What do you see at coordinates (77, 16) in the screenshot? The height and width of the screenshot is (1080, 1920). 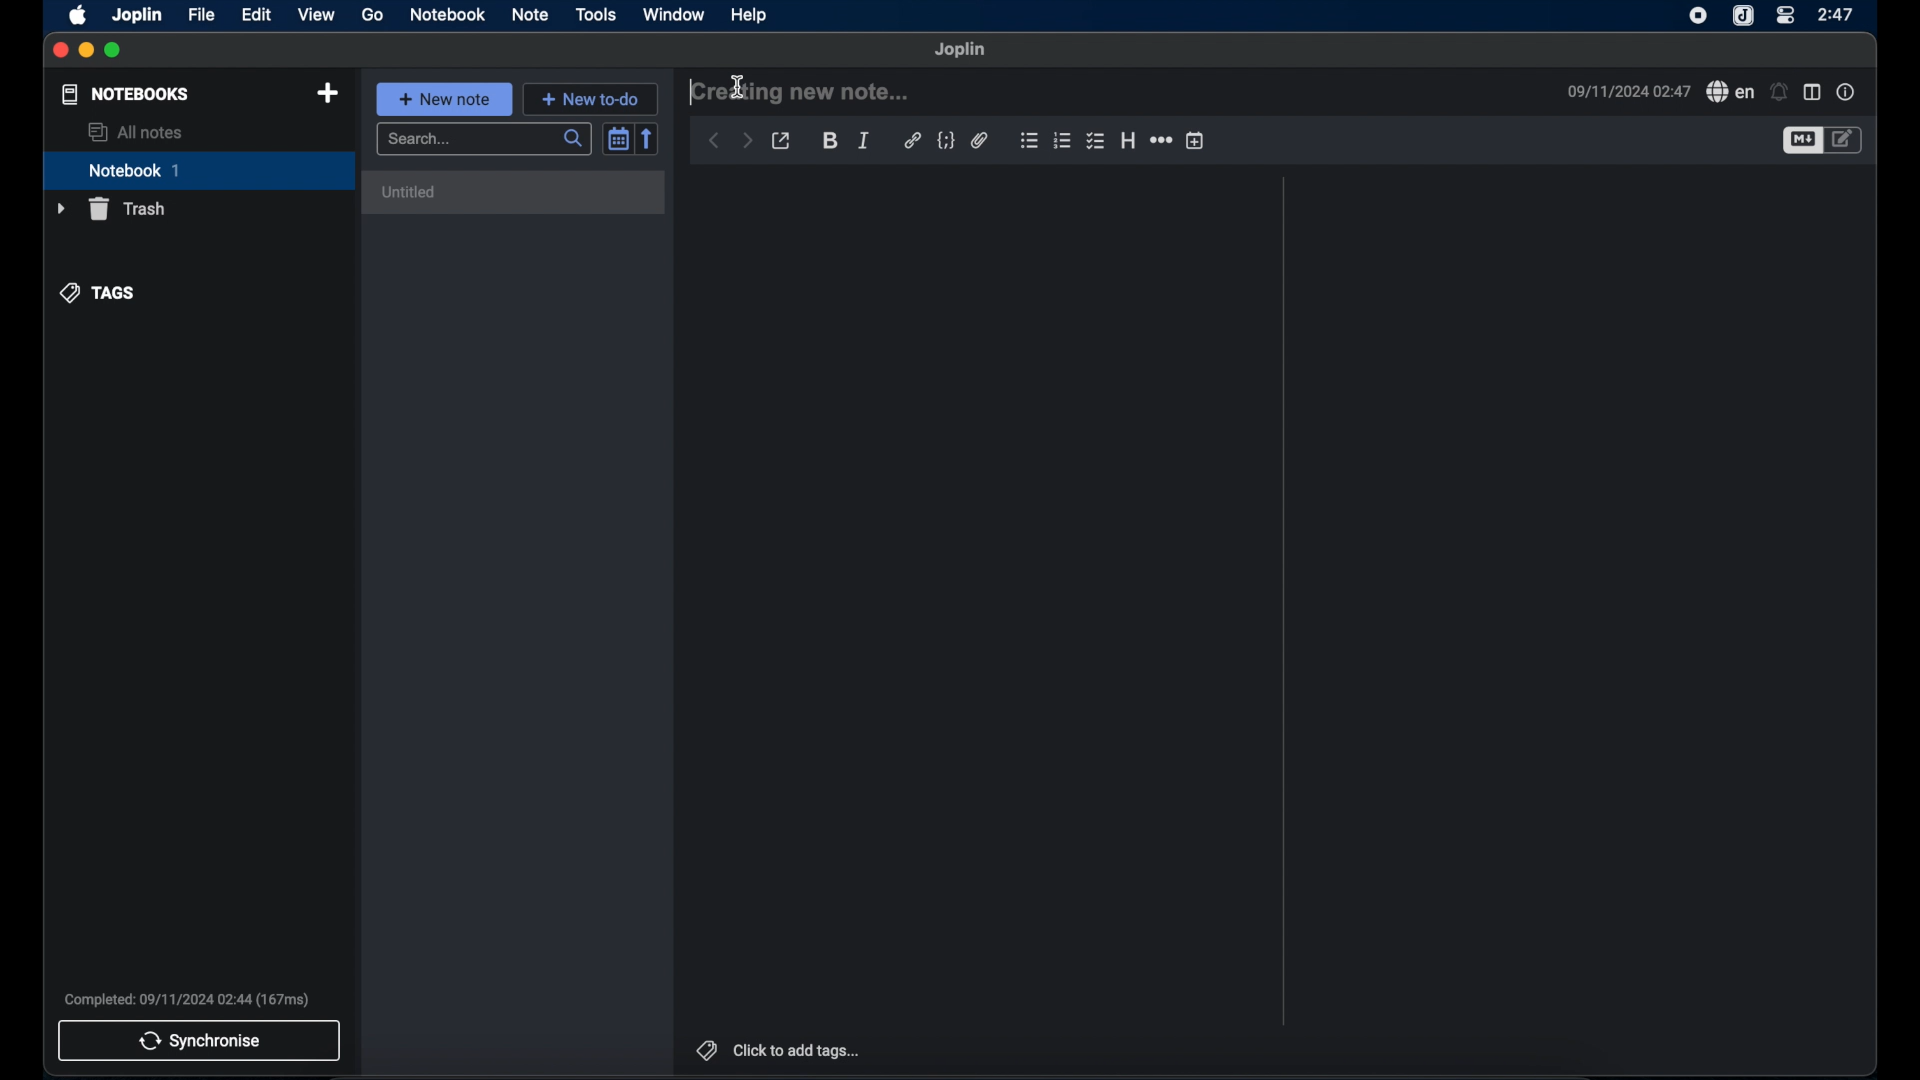 I see `appleicon` at bounding box center [77, 16].